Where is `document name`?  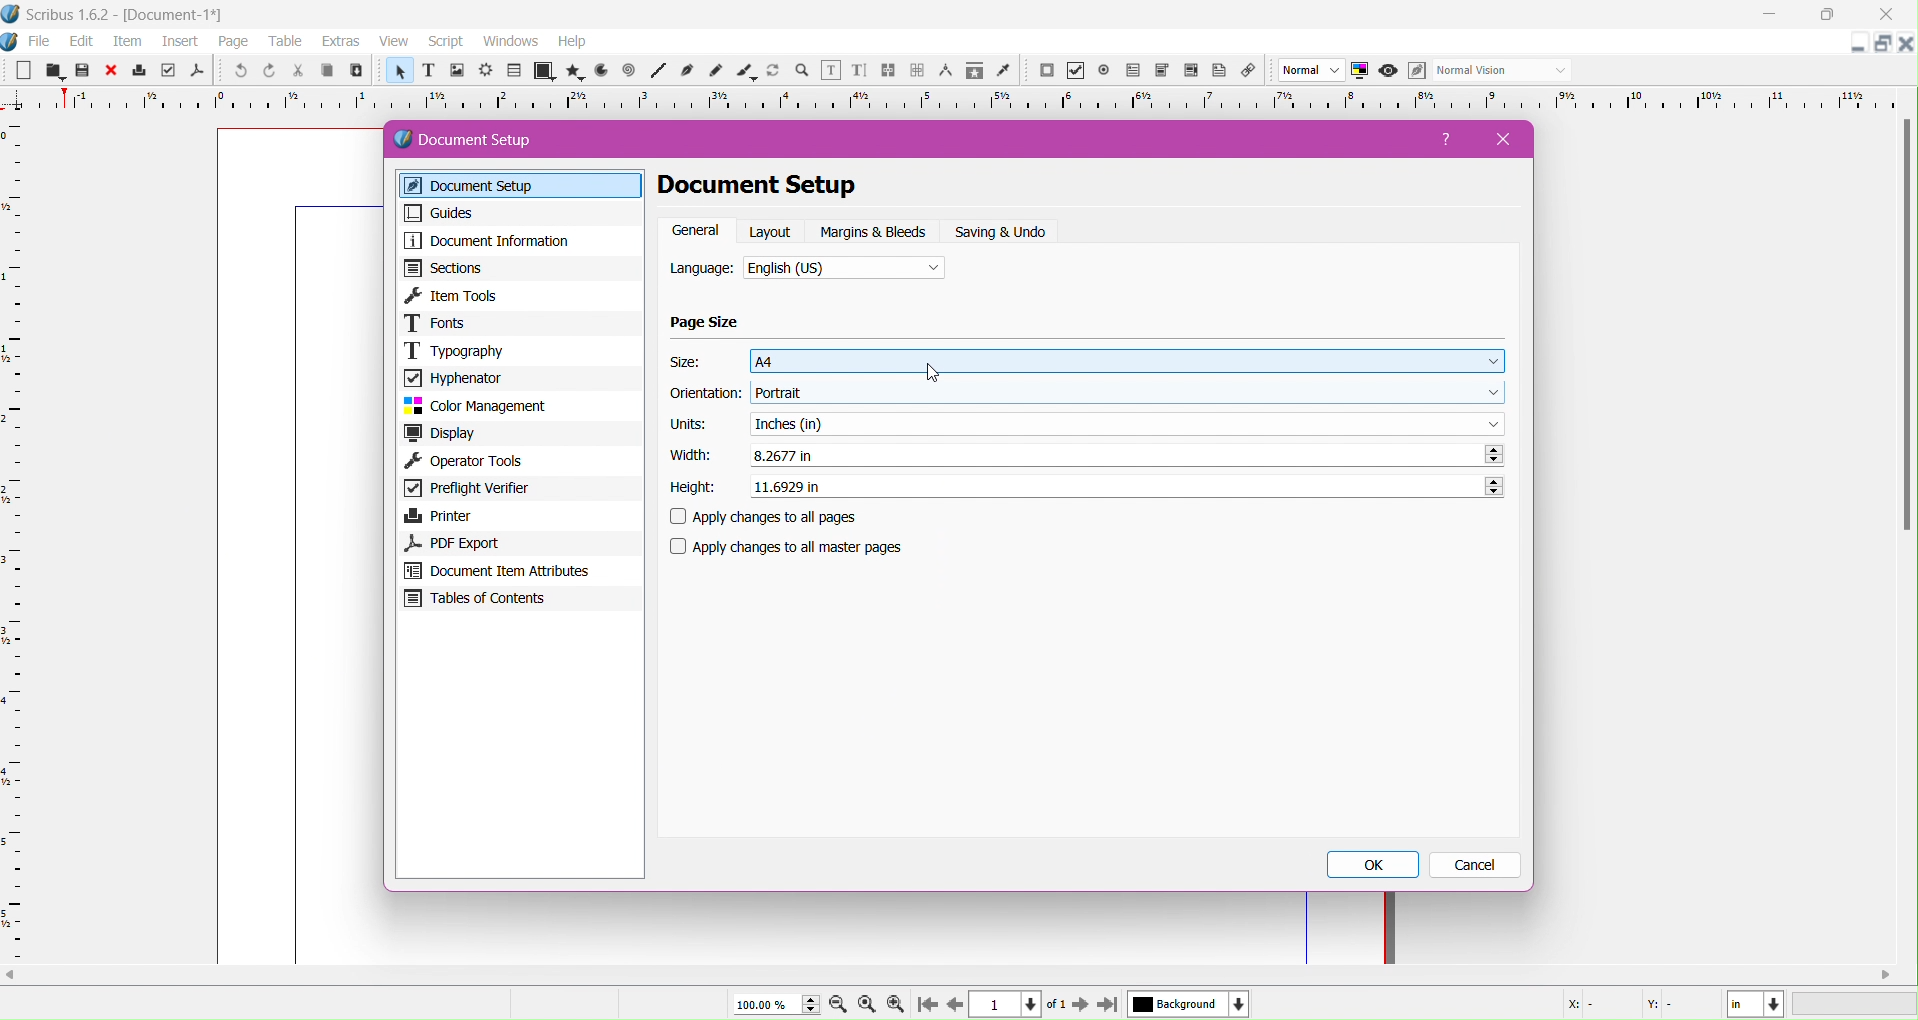
document name is located at coordinates (177, 16).